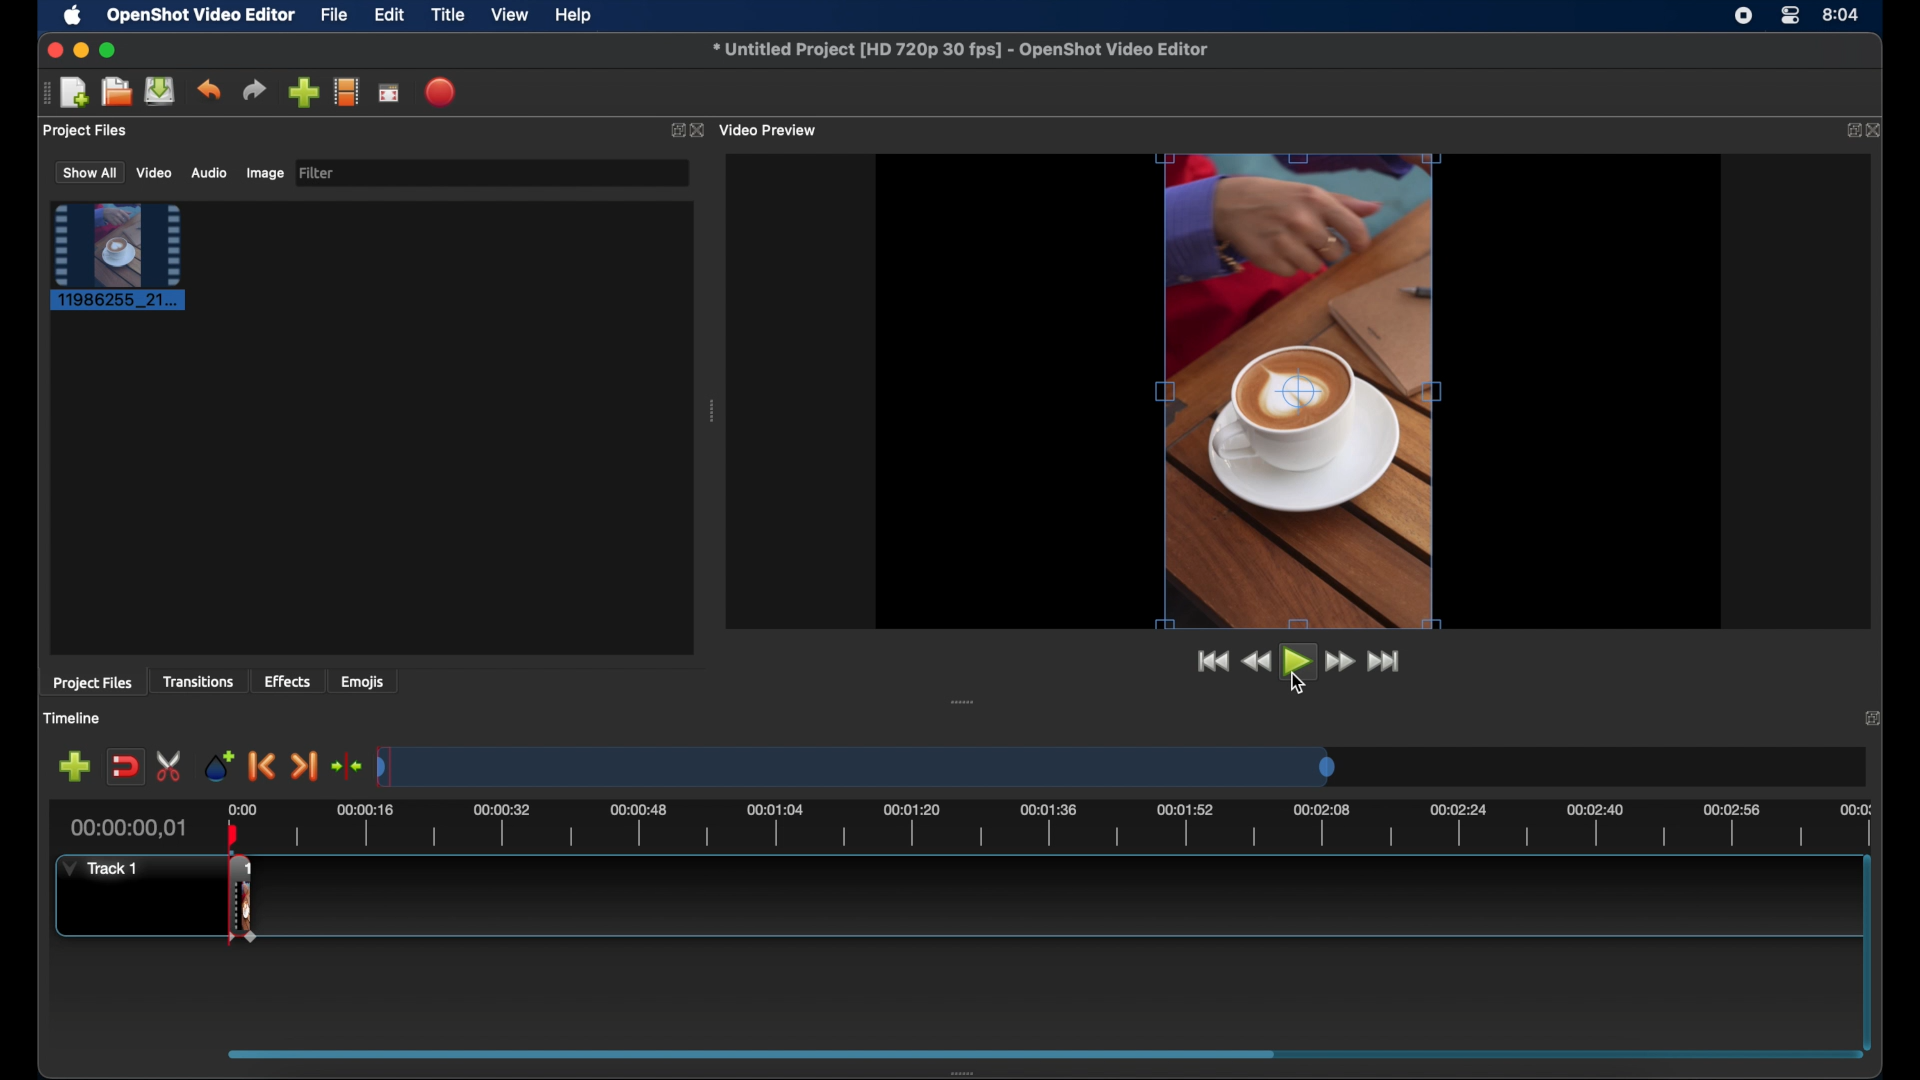  Describe the element at coordinates (254, 89) in the screenshot. I see `redo` at that location.